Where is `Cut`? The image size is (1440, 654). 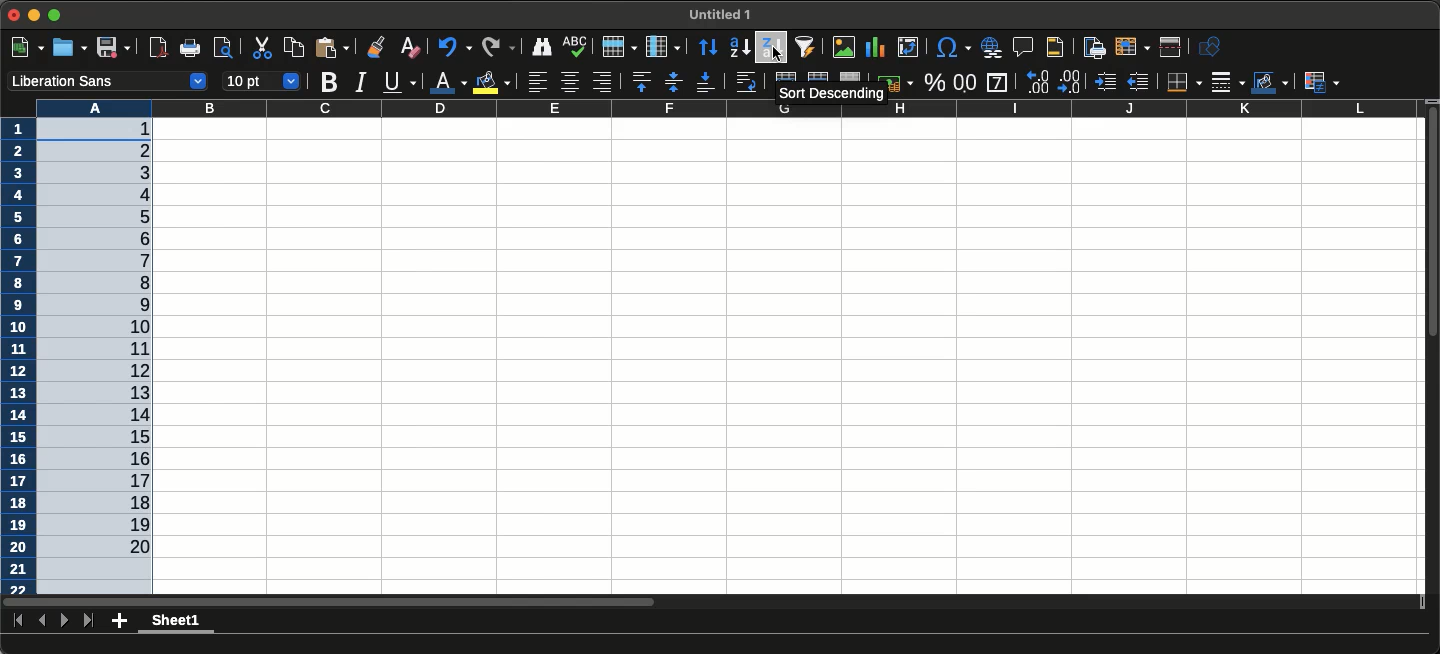
Cut is located at coordinates (261, 49).